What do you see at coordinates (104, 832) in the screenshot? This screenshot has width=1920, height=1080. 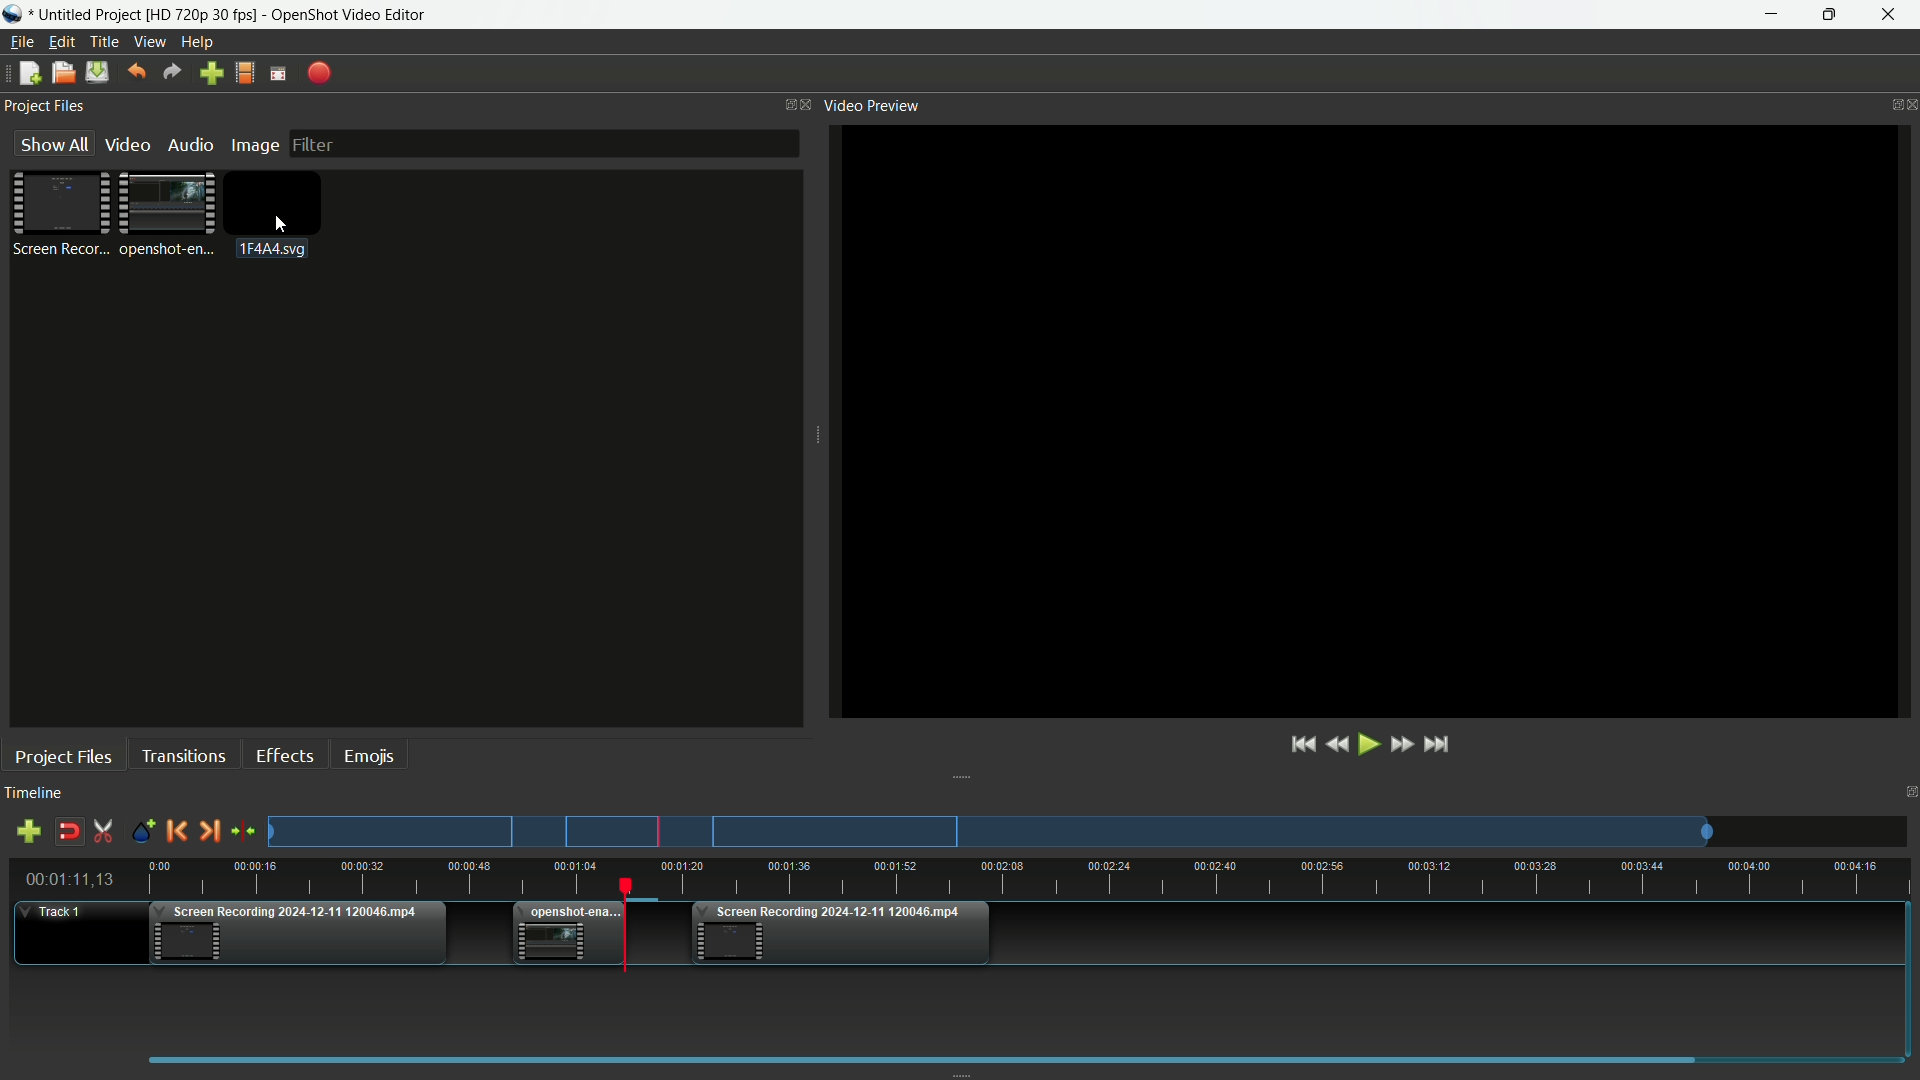 I see `Enable razor` at bounding box center [104, 832].